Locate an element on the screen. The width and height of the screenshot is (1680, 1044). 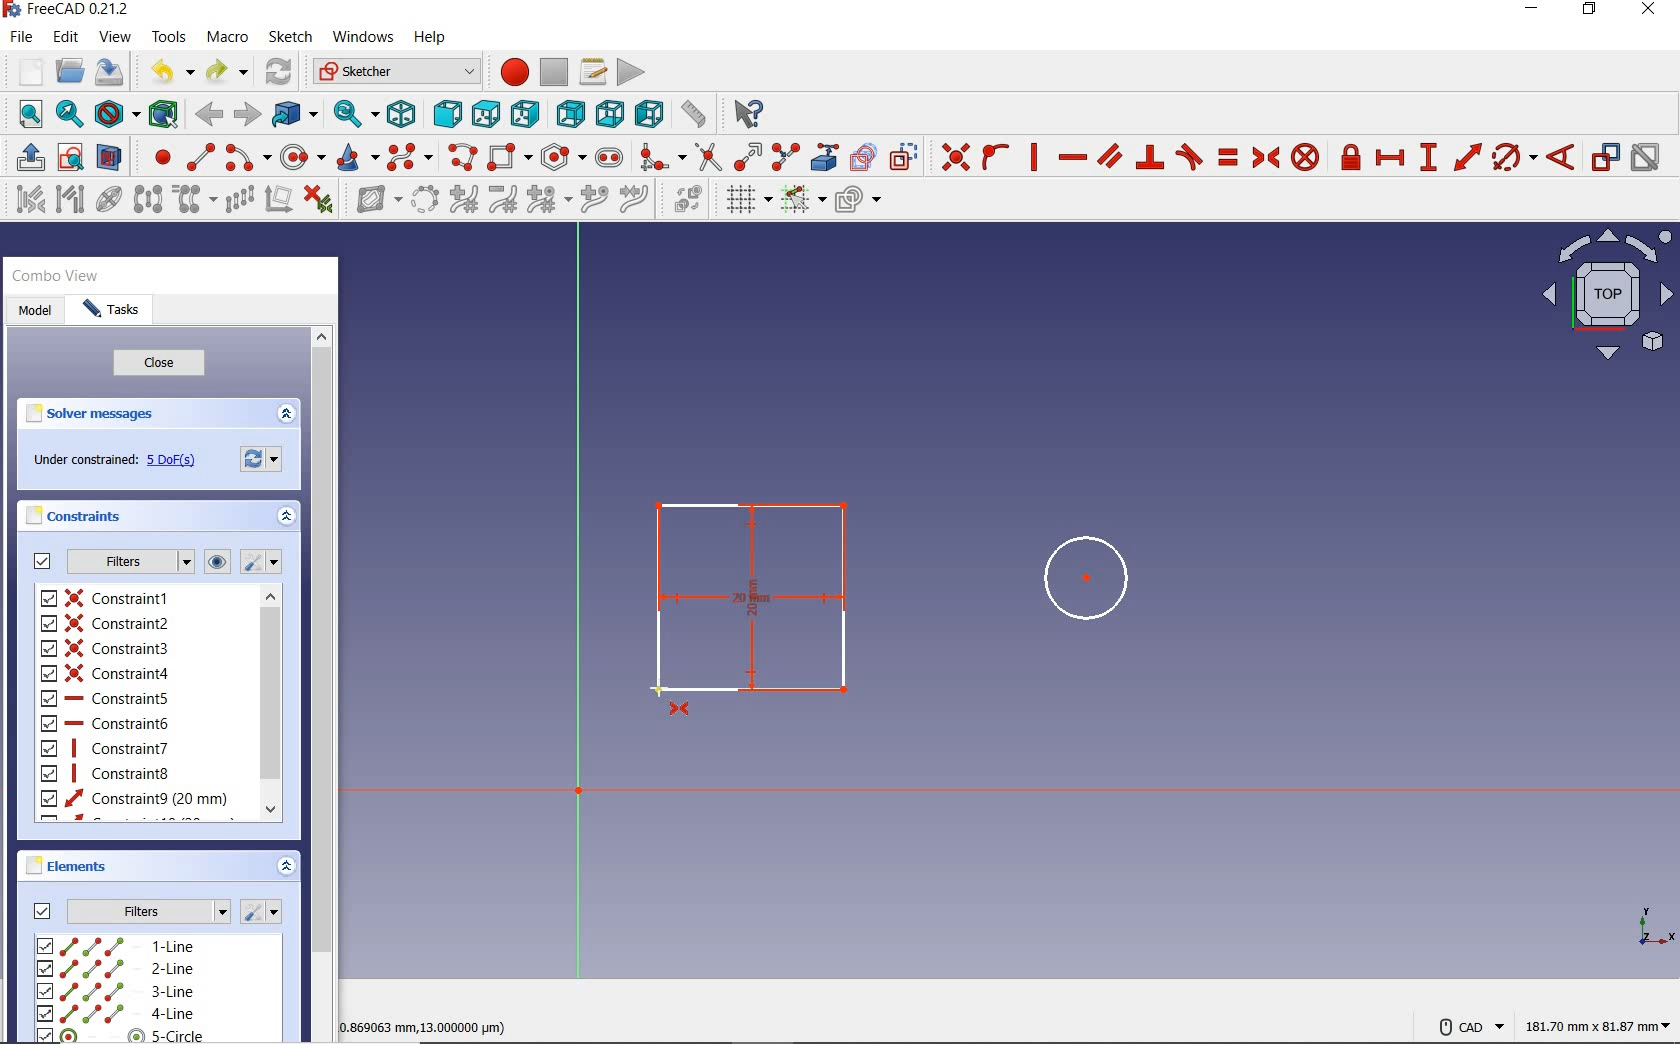
filters is located at coordinates (130, 562).